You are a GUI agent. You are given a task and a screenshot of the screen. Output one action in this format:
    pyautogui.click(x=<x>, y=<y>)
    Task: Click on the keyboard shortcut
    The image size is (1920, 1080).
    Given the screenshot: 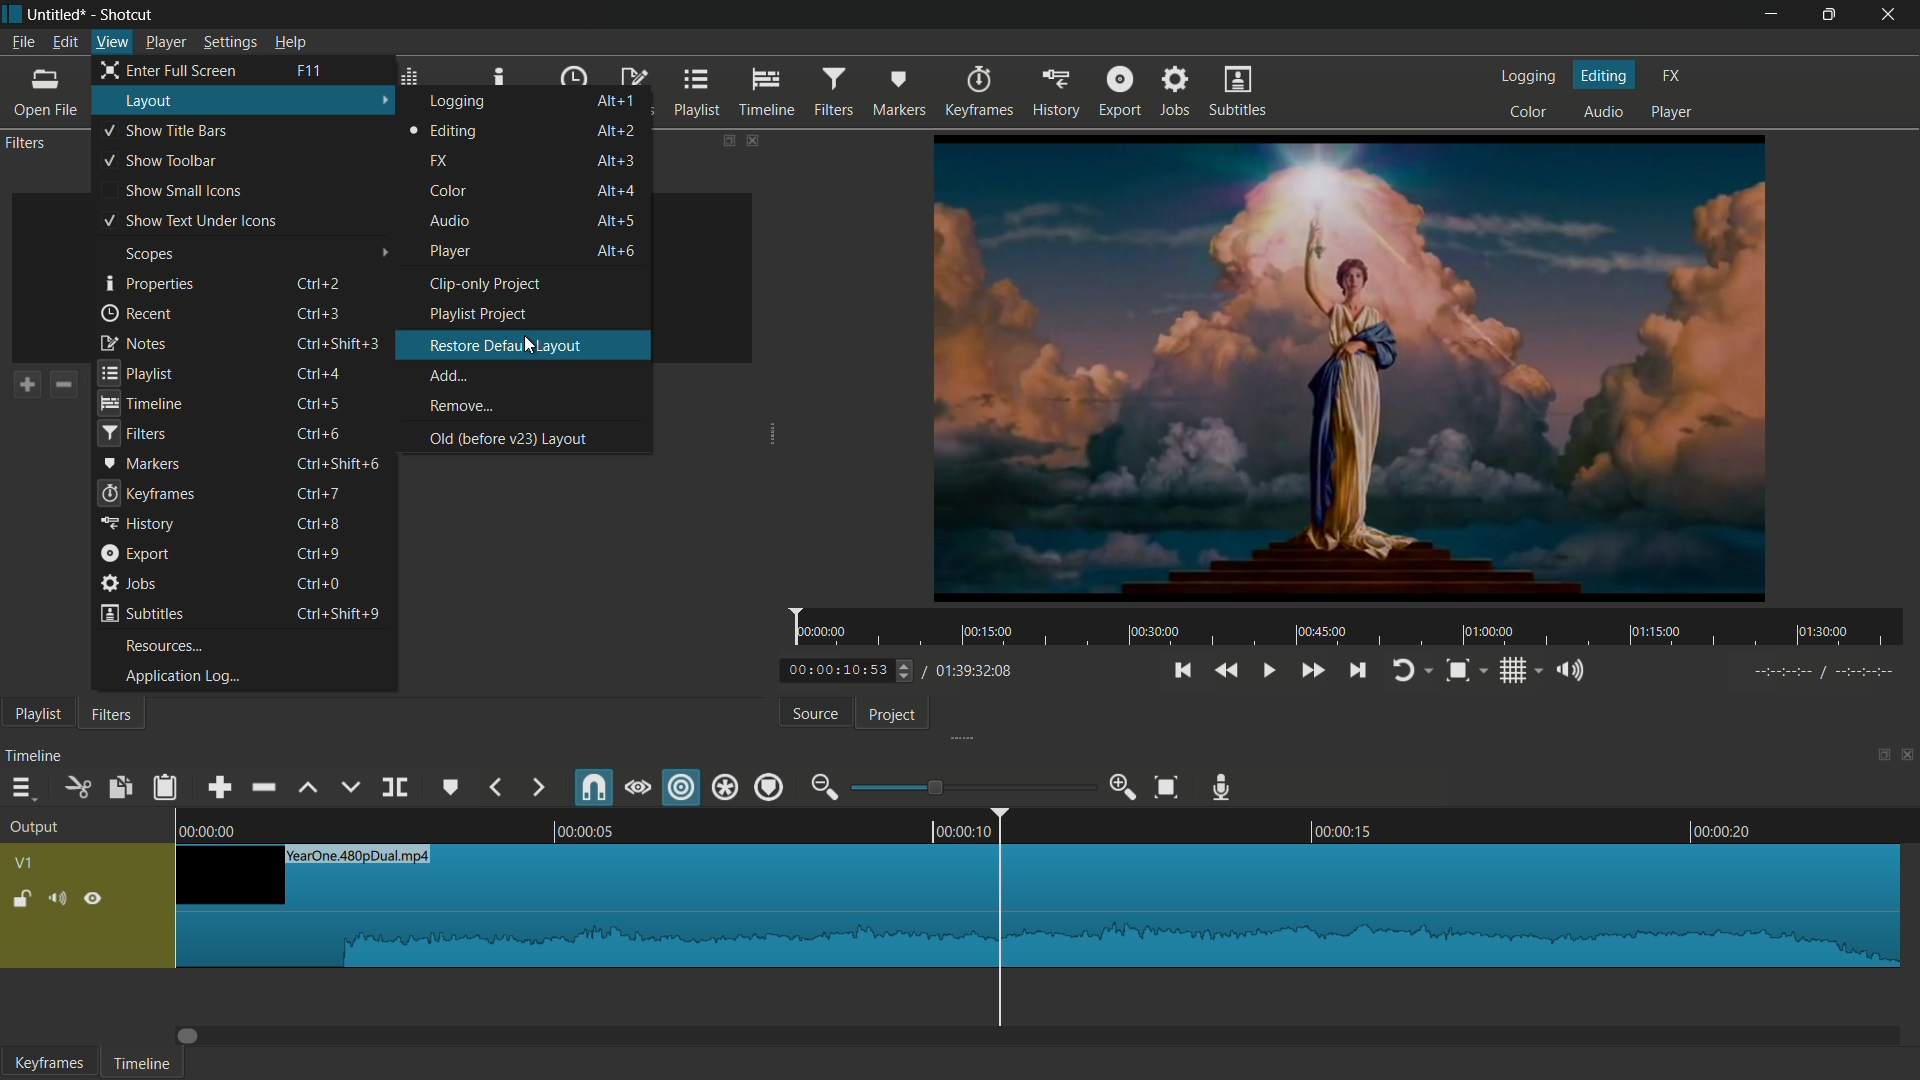 What is the action you would take?
    pyautogui.click(x=616, y=130)
    